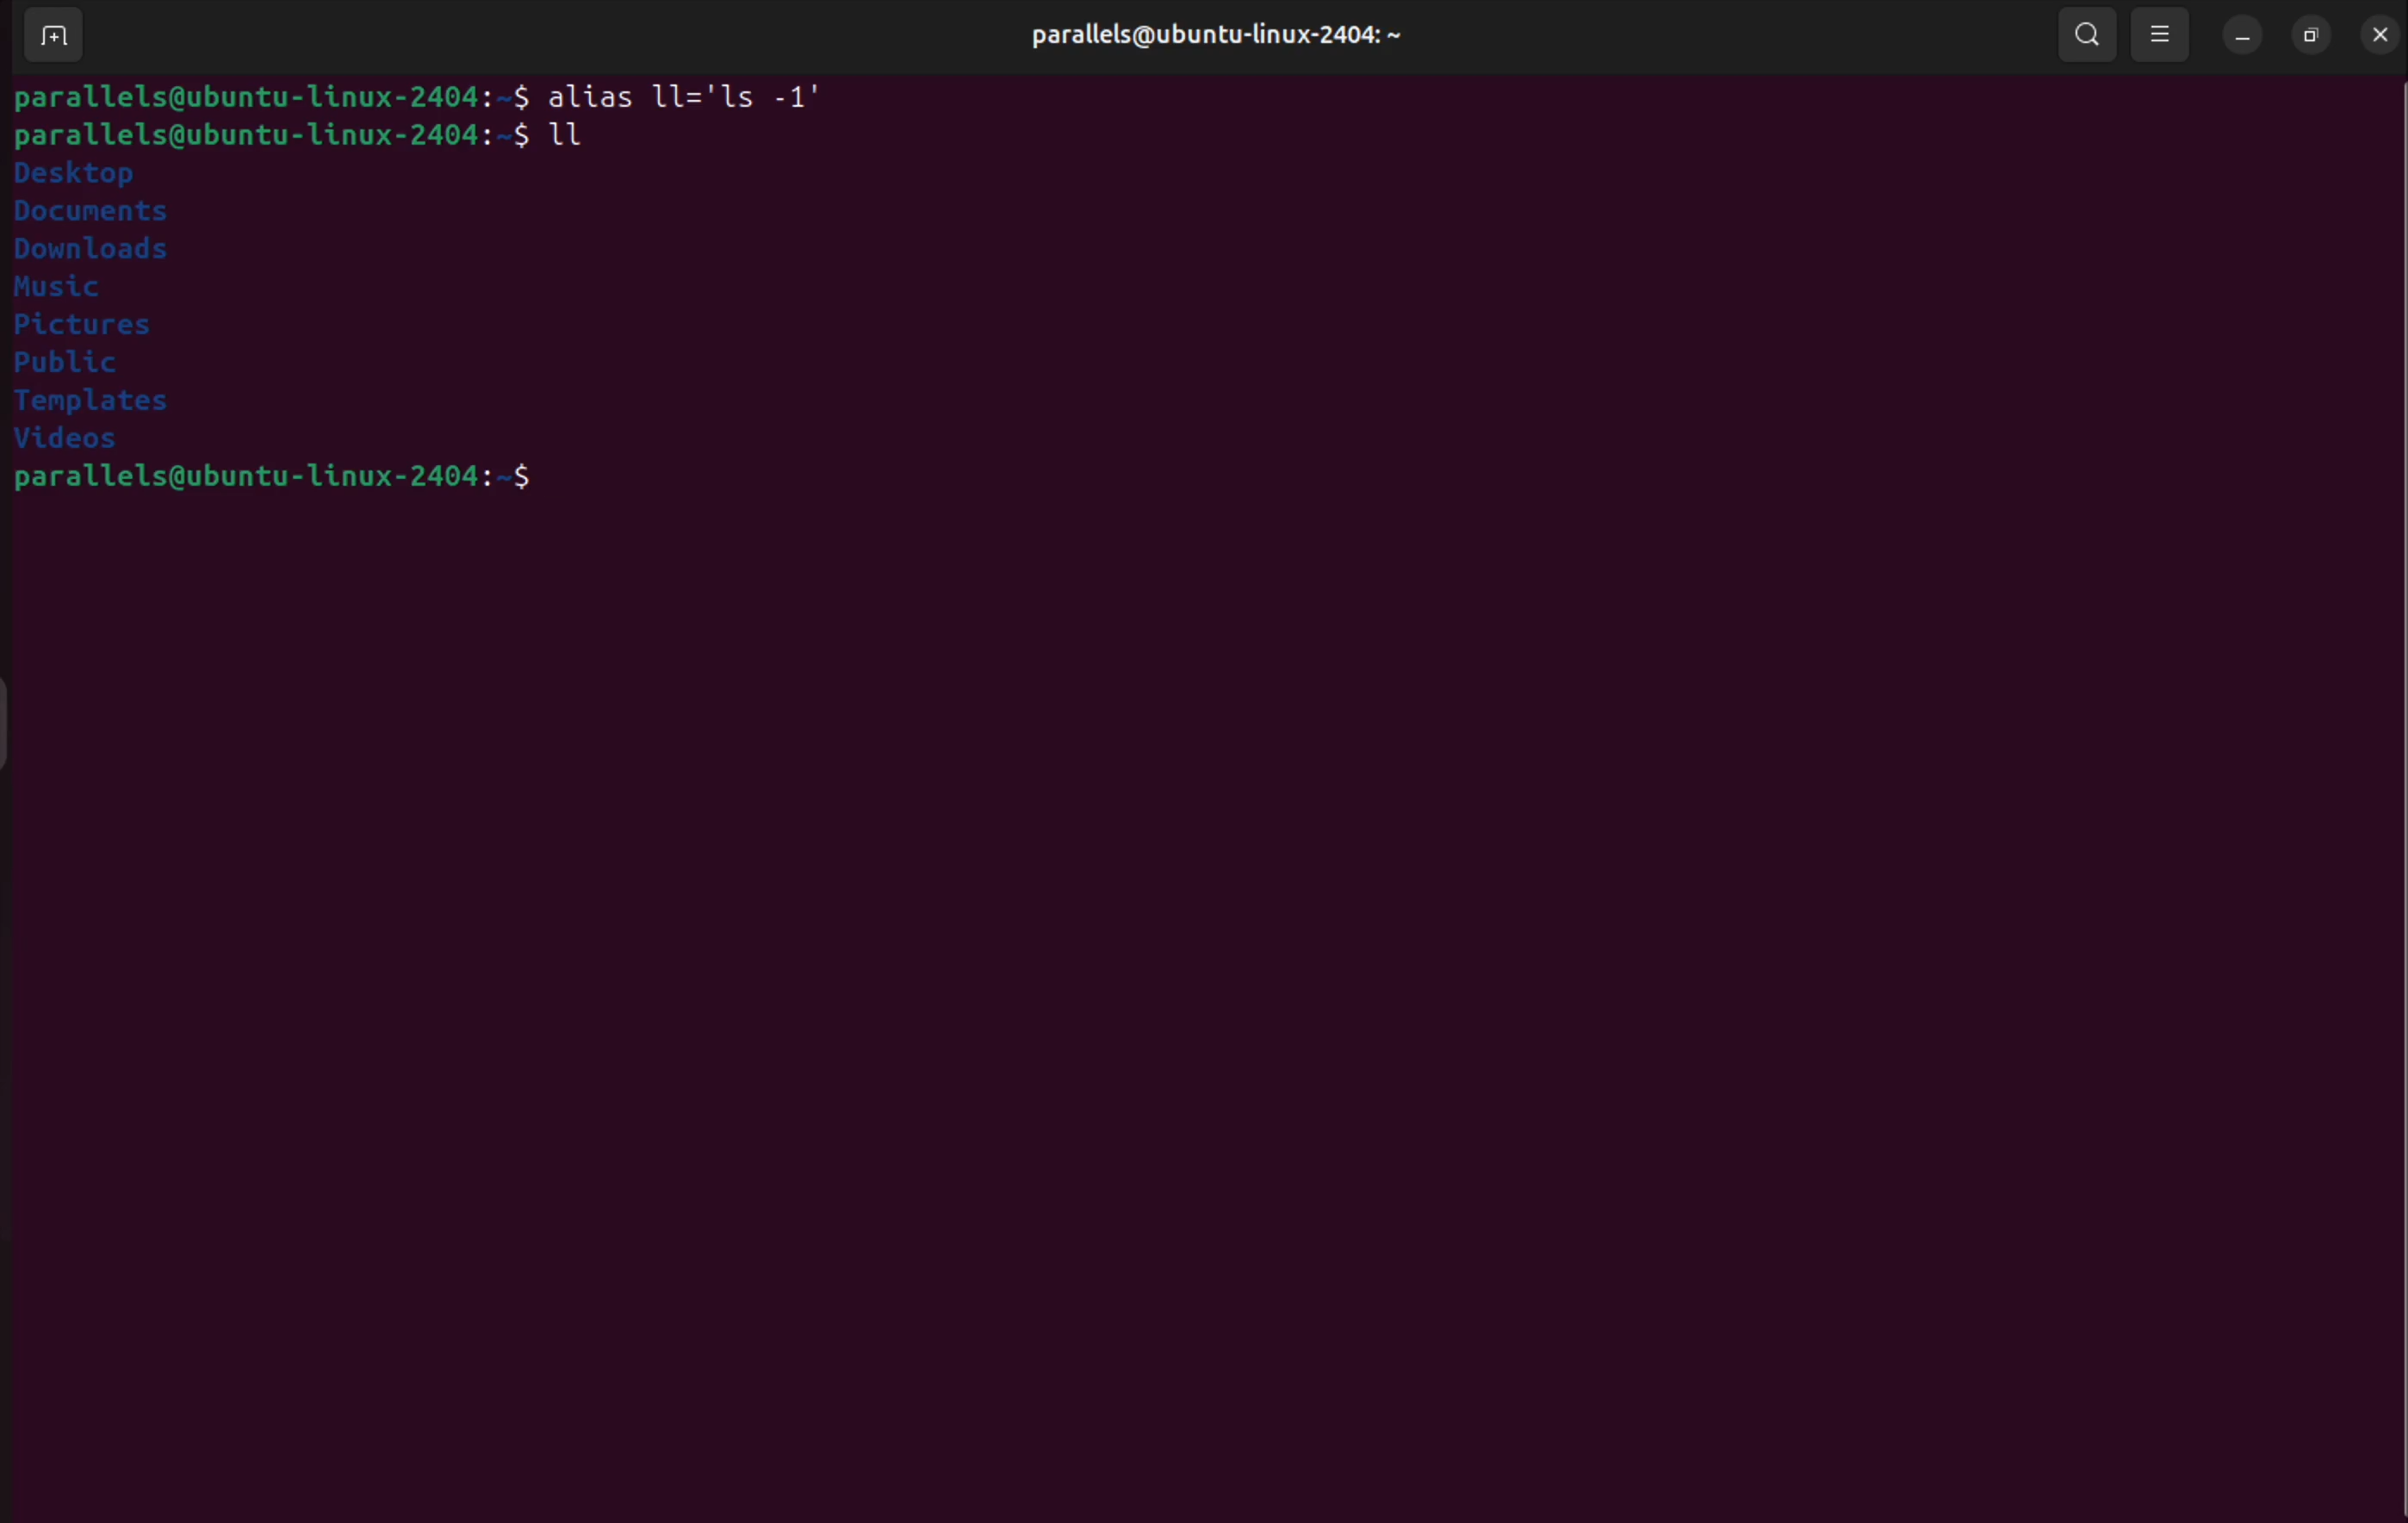 Image resolution: width=2408 pixels, height=1523 pixels. Describe the element at coordinates (85, 173) in the screenshot. I see `desktop` at that location.